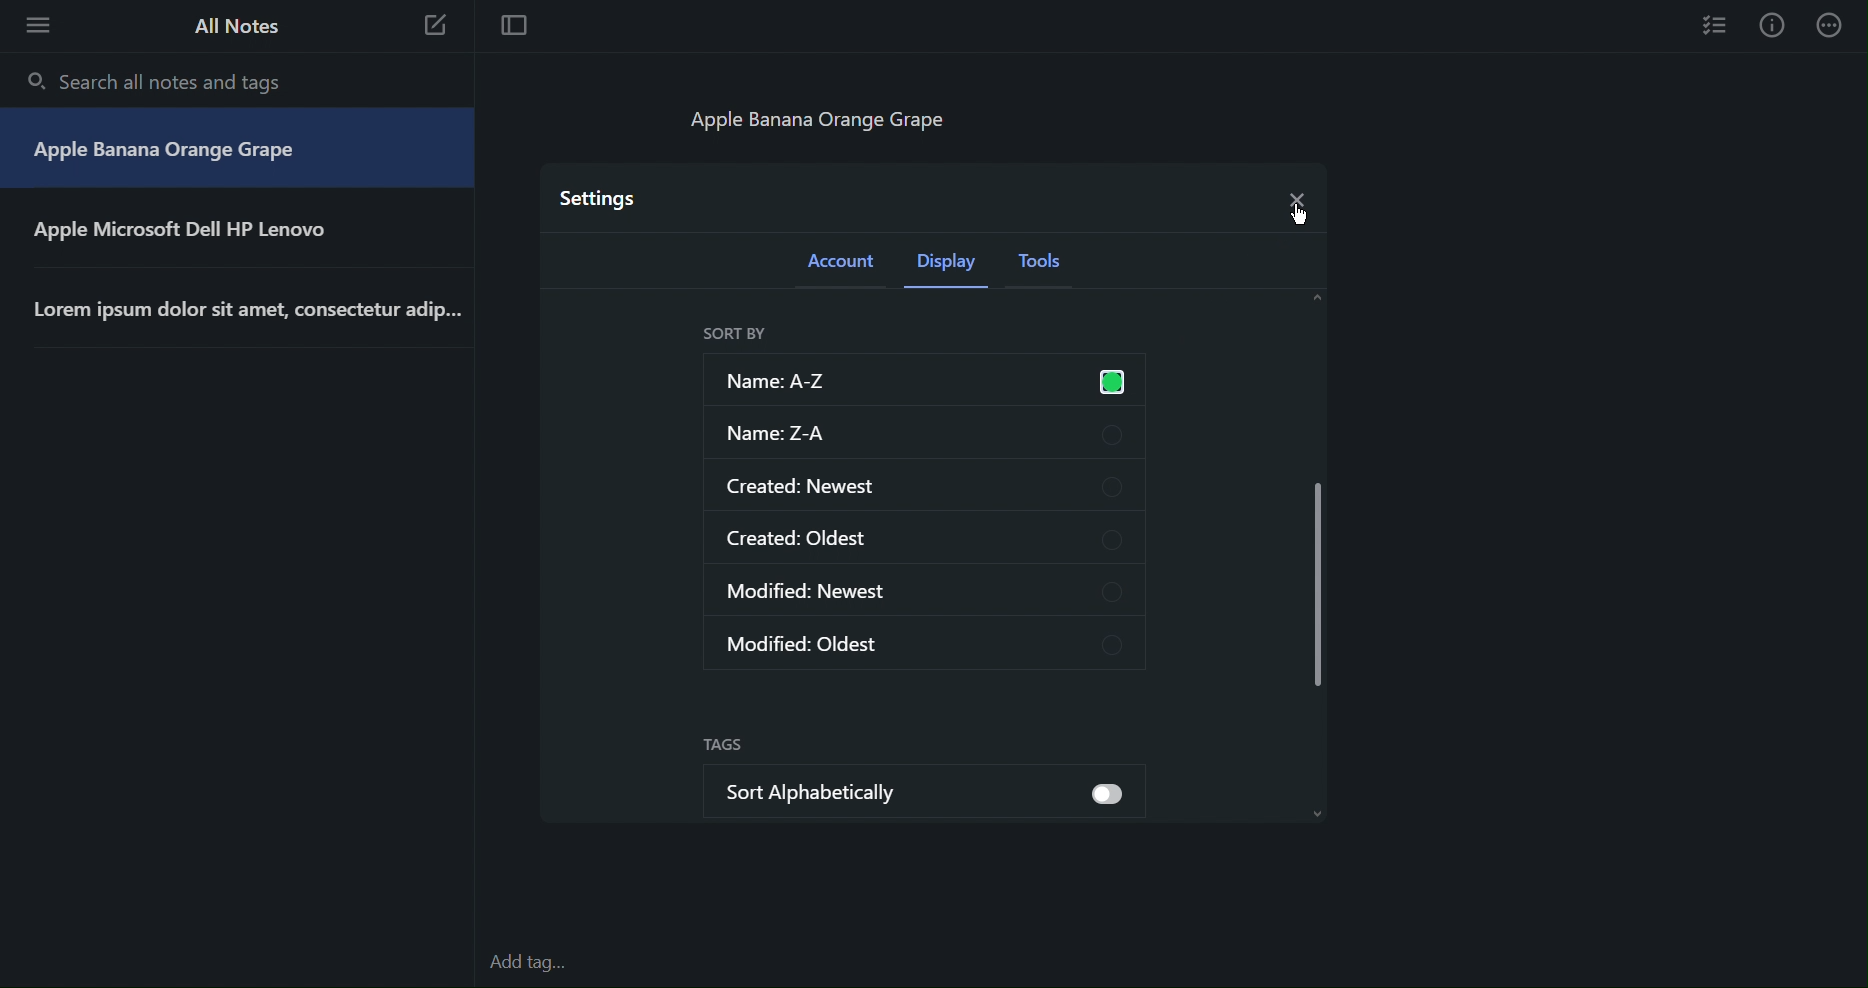  I want to click on Apple Microsoft Dell HP Lenovo, so click(199, 231).